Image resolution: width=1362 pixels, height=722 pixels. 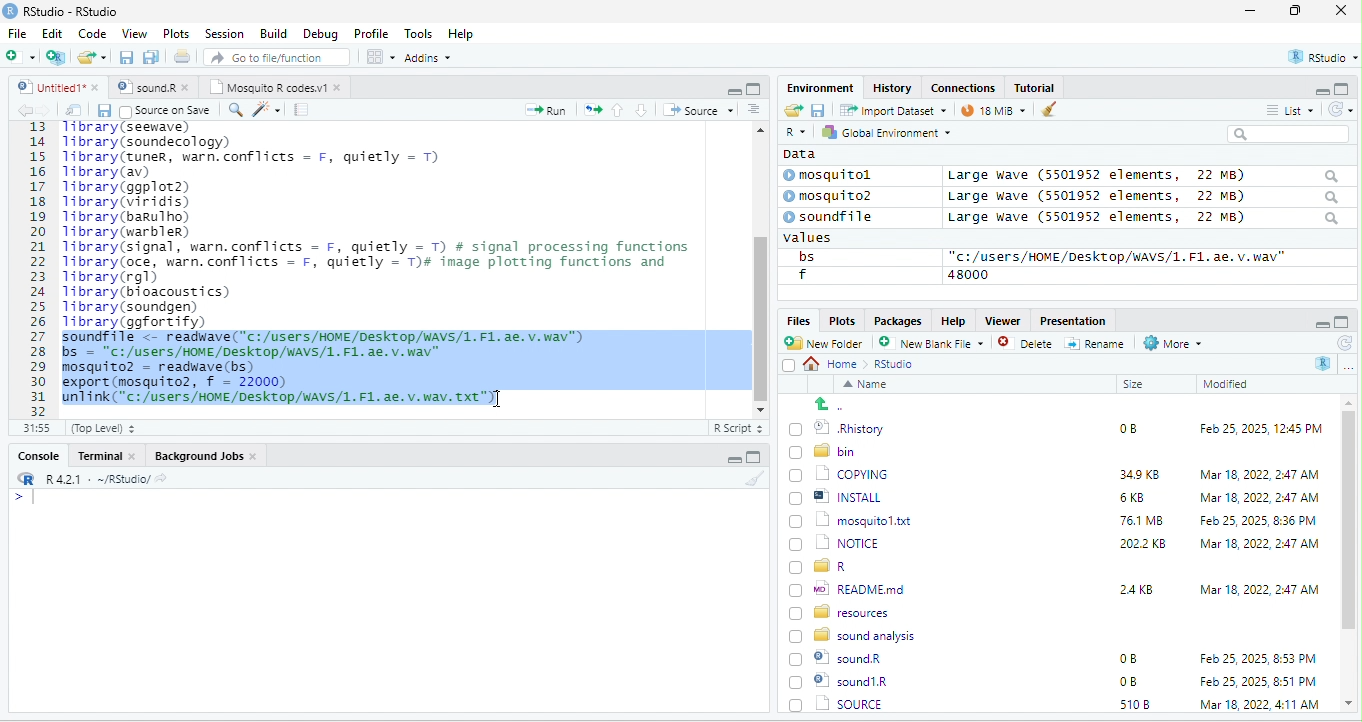 What do you see at coordinates (1144, 545) in the screenshot?
I see `2022 KB` at bounding box center [1144, 545].